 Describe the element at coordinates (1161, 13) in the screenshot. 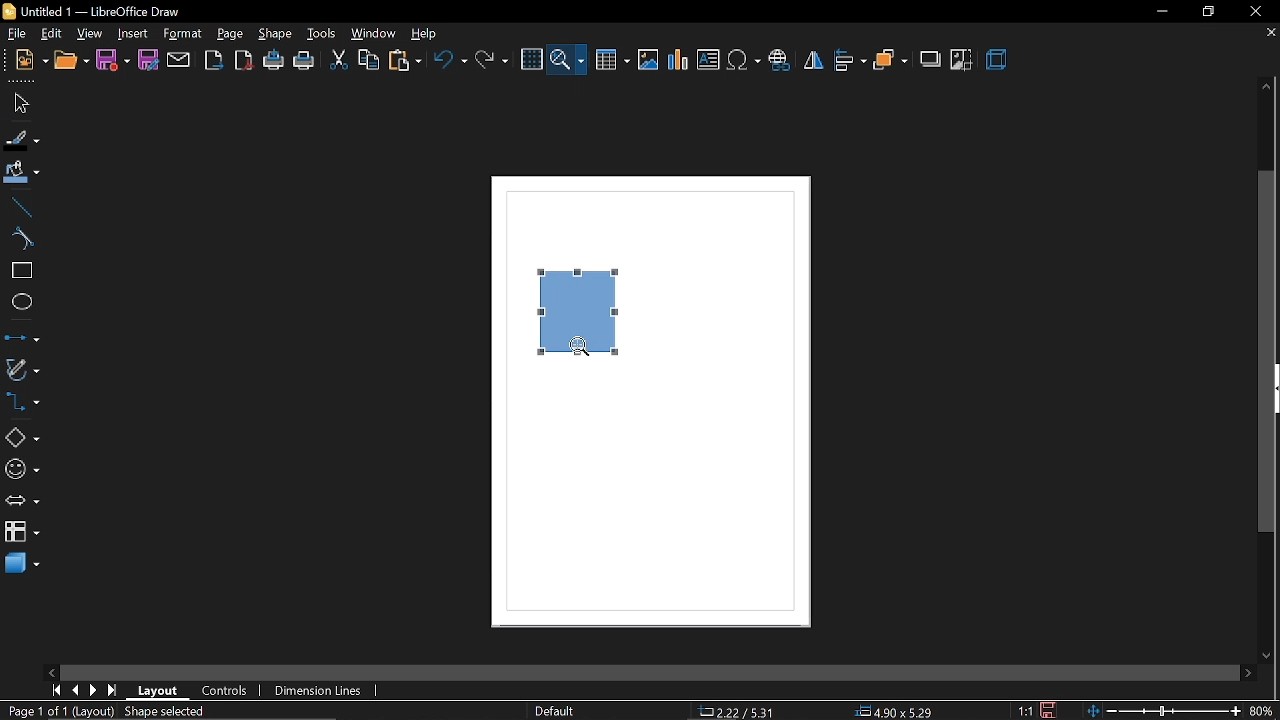

I see `minimize` at that location.